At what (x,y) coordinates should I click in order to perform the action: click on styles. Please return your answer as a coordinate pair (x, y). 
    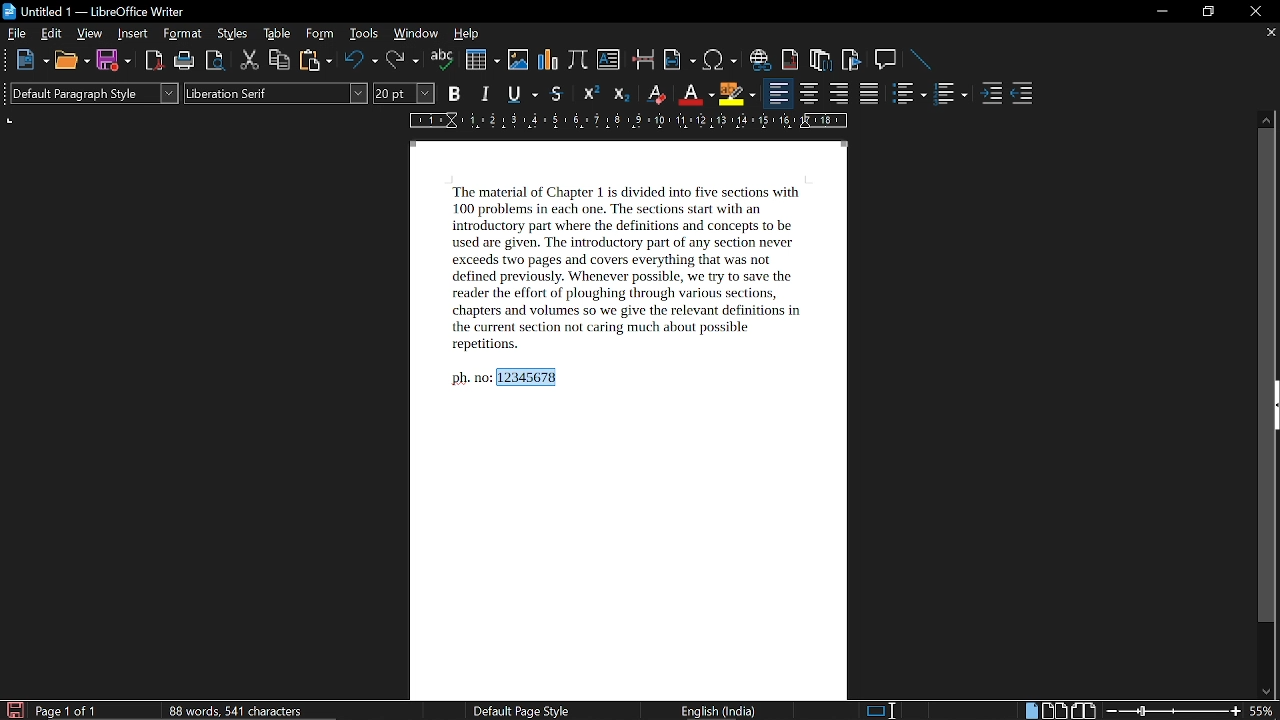
    Looking at the image, I should click on (234, 34).